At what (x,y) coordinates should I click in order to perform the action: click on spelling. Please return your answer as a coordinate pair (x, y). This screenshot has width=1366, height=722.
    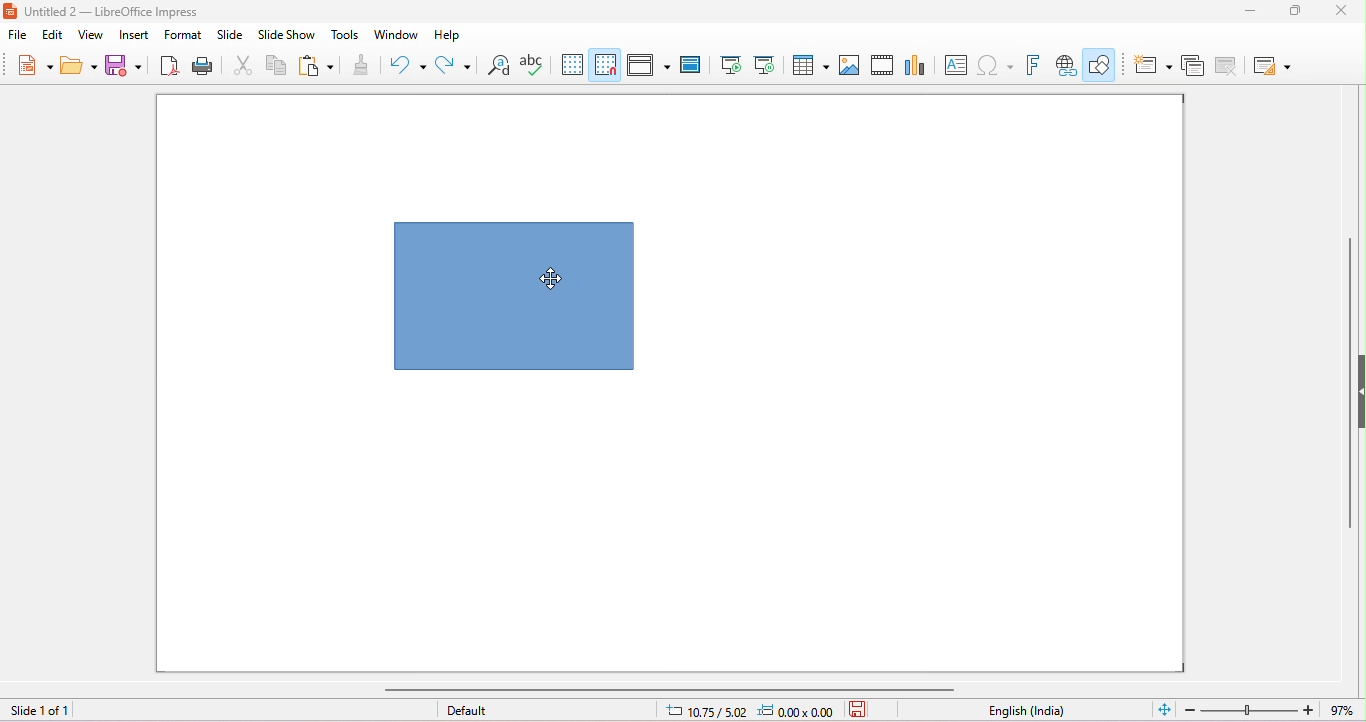
    Looking at the image, I should click on (531, 63).